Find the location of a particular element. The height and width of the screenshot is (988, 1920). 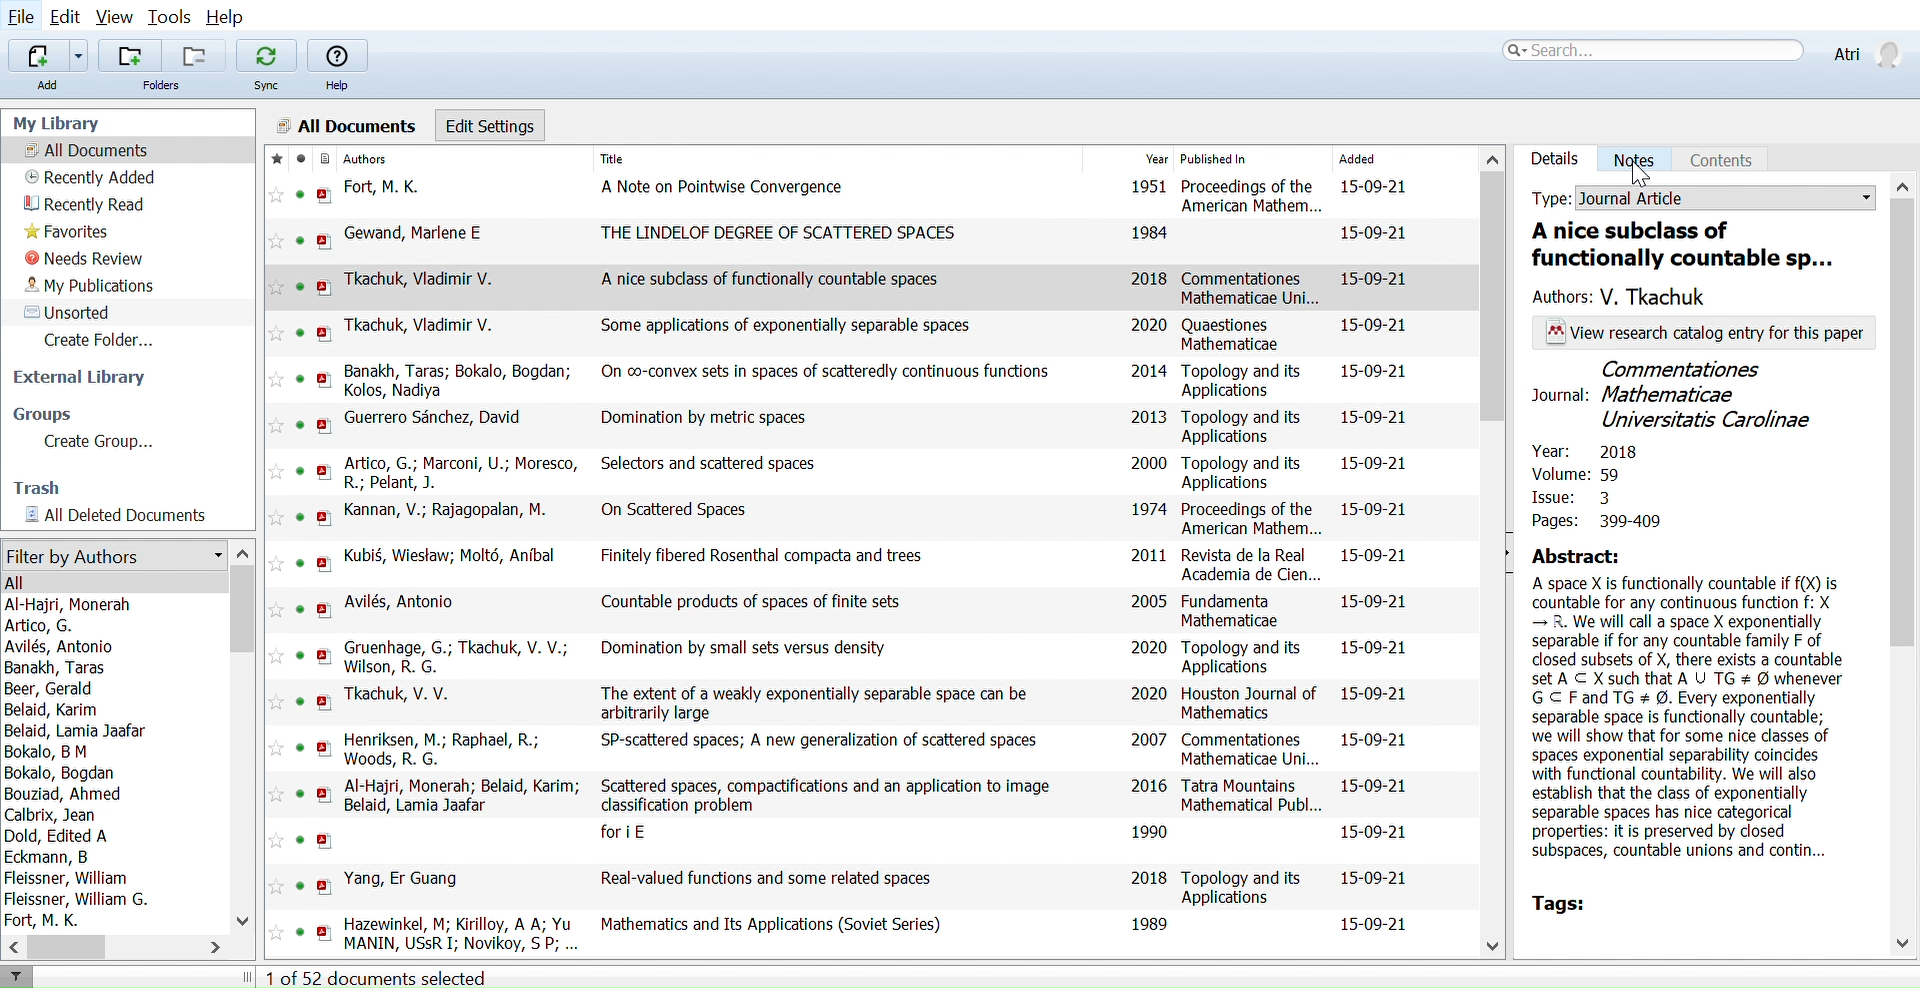

open PDF is located at coordinates (323, 333).